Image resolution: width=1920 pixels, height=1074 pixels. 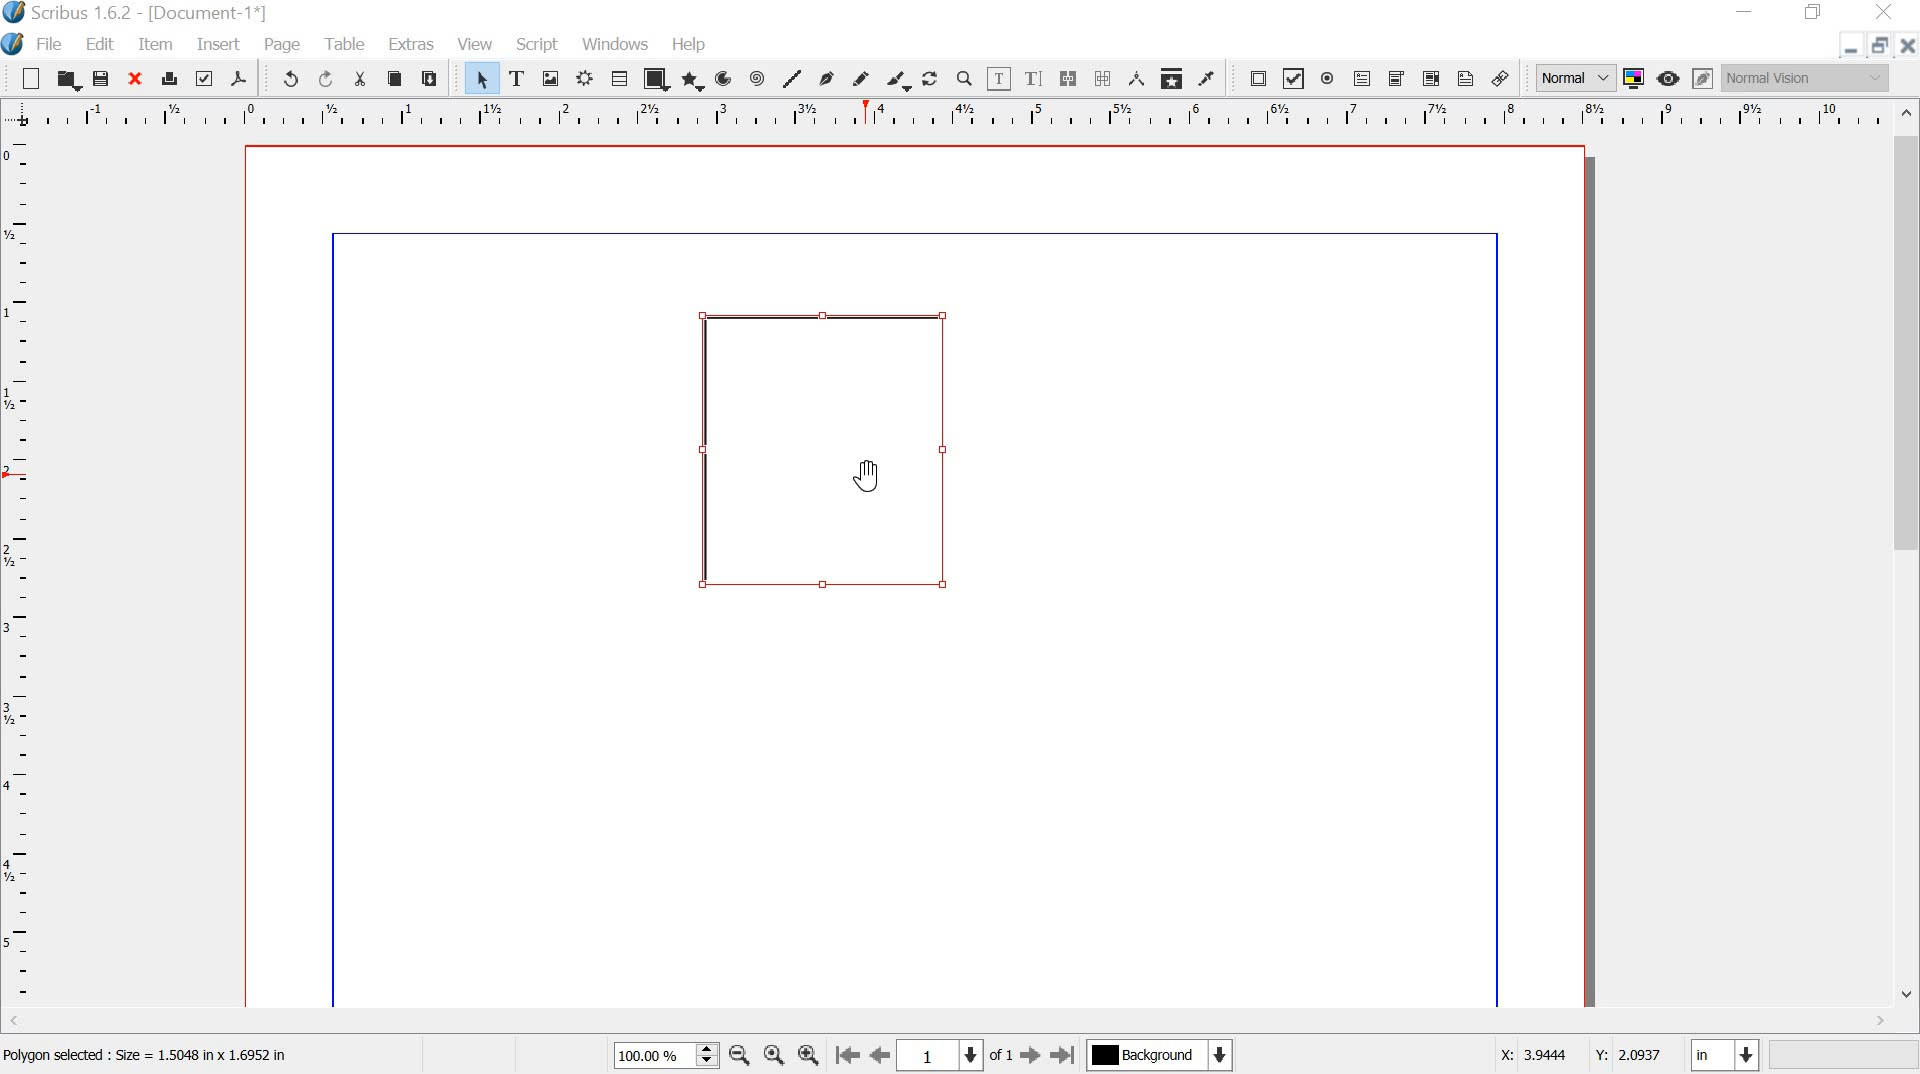 What do you see at coordinates (324, 80) in the screenshot?
I see `redo` at bounding box center [324, 80].